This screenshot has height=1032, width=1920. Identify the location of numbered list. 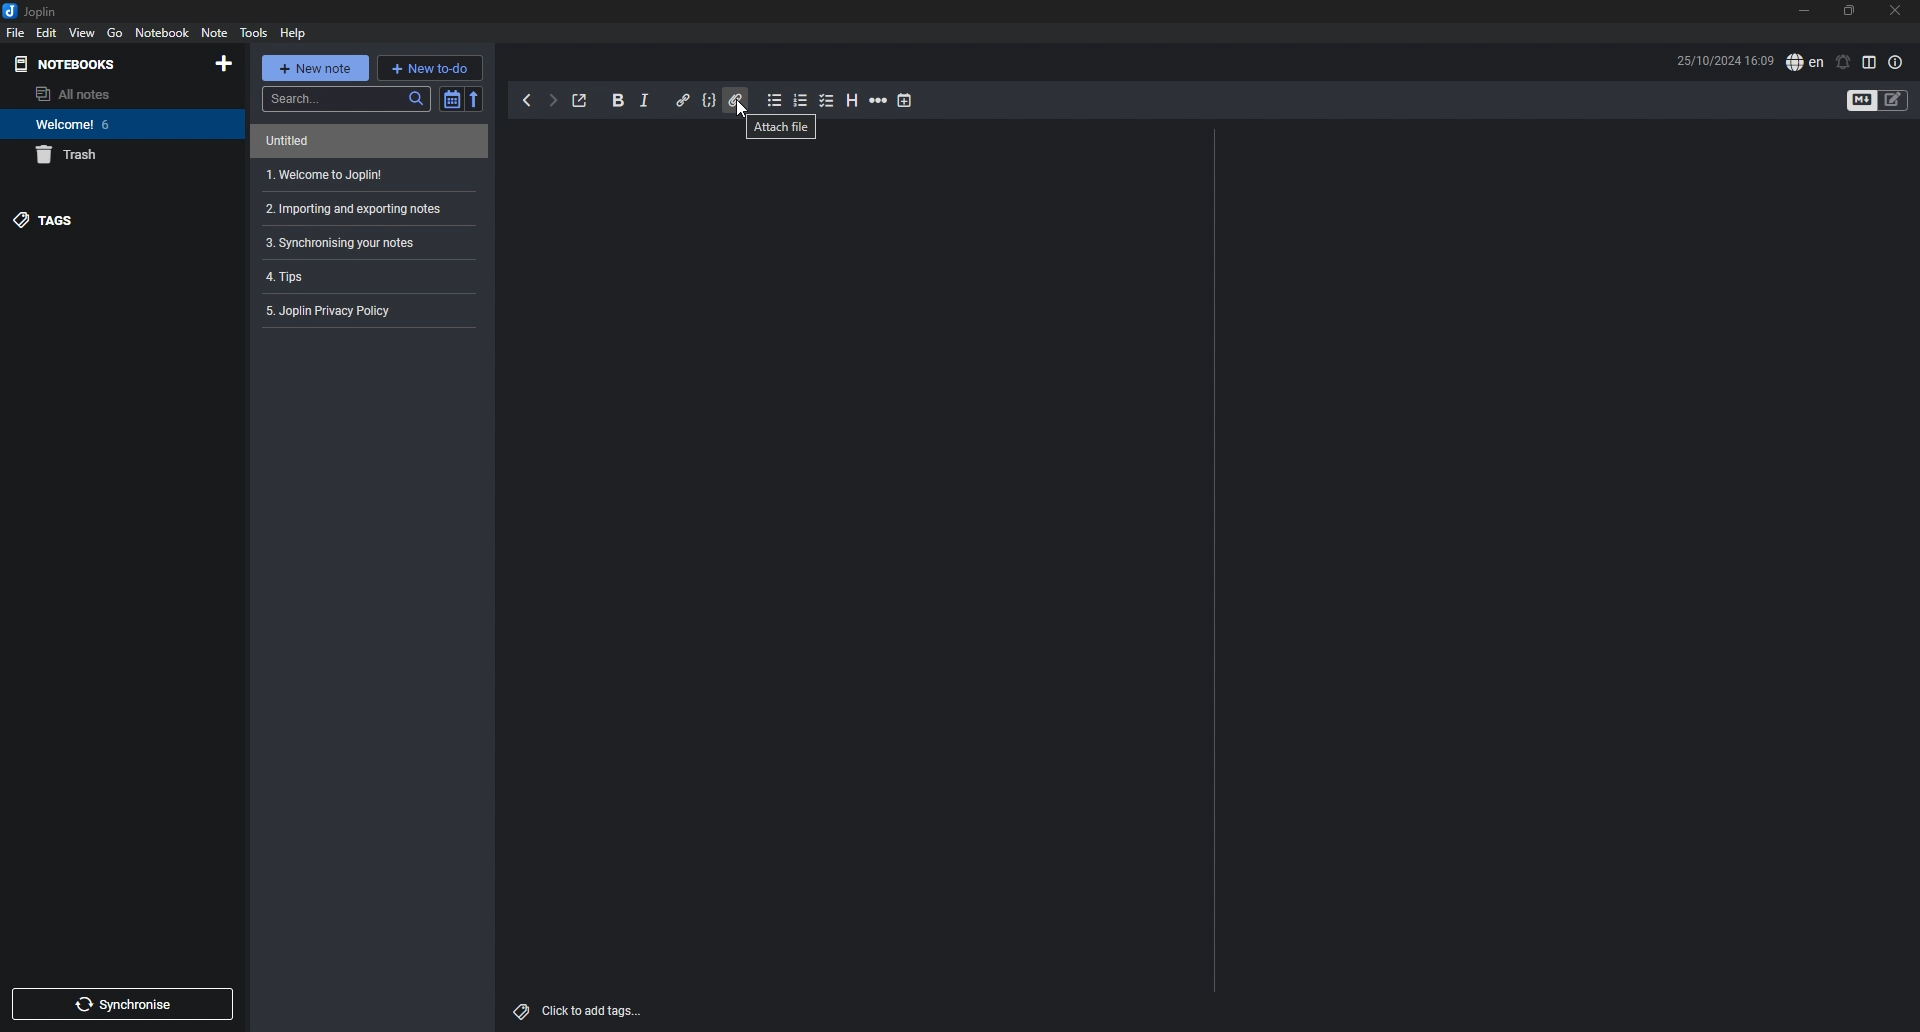
(802, 100).